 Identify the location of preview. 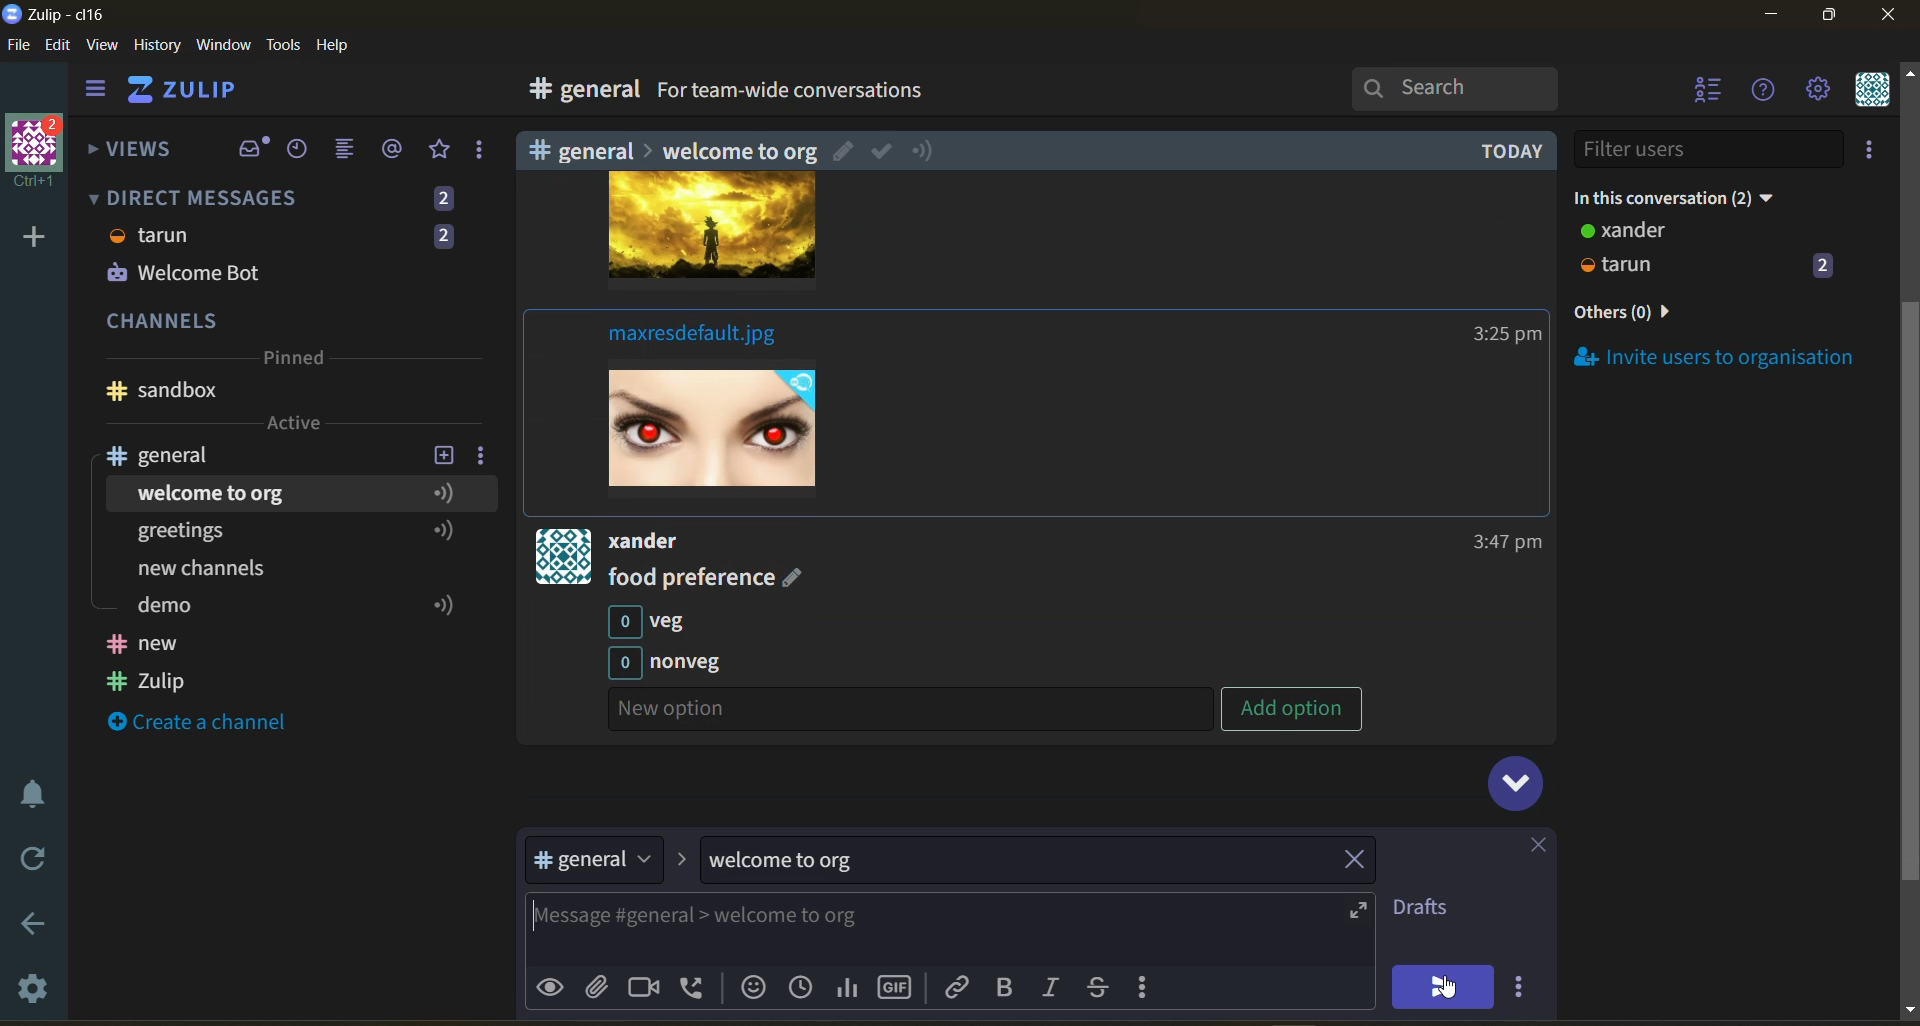
(555, 985).